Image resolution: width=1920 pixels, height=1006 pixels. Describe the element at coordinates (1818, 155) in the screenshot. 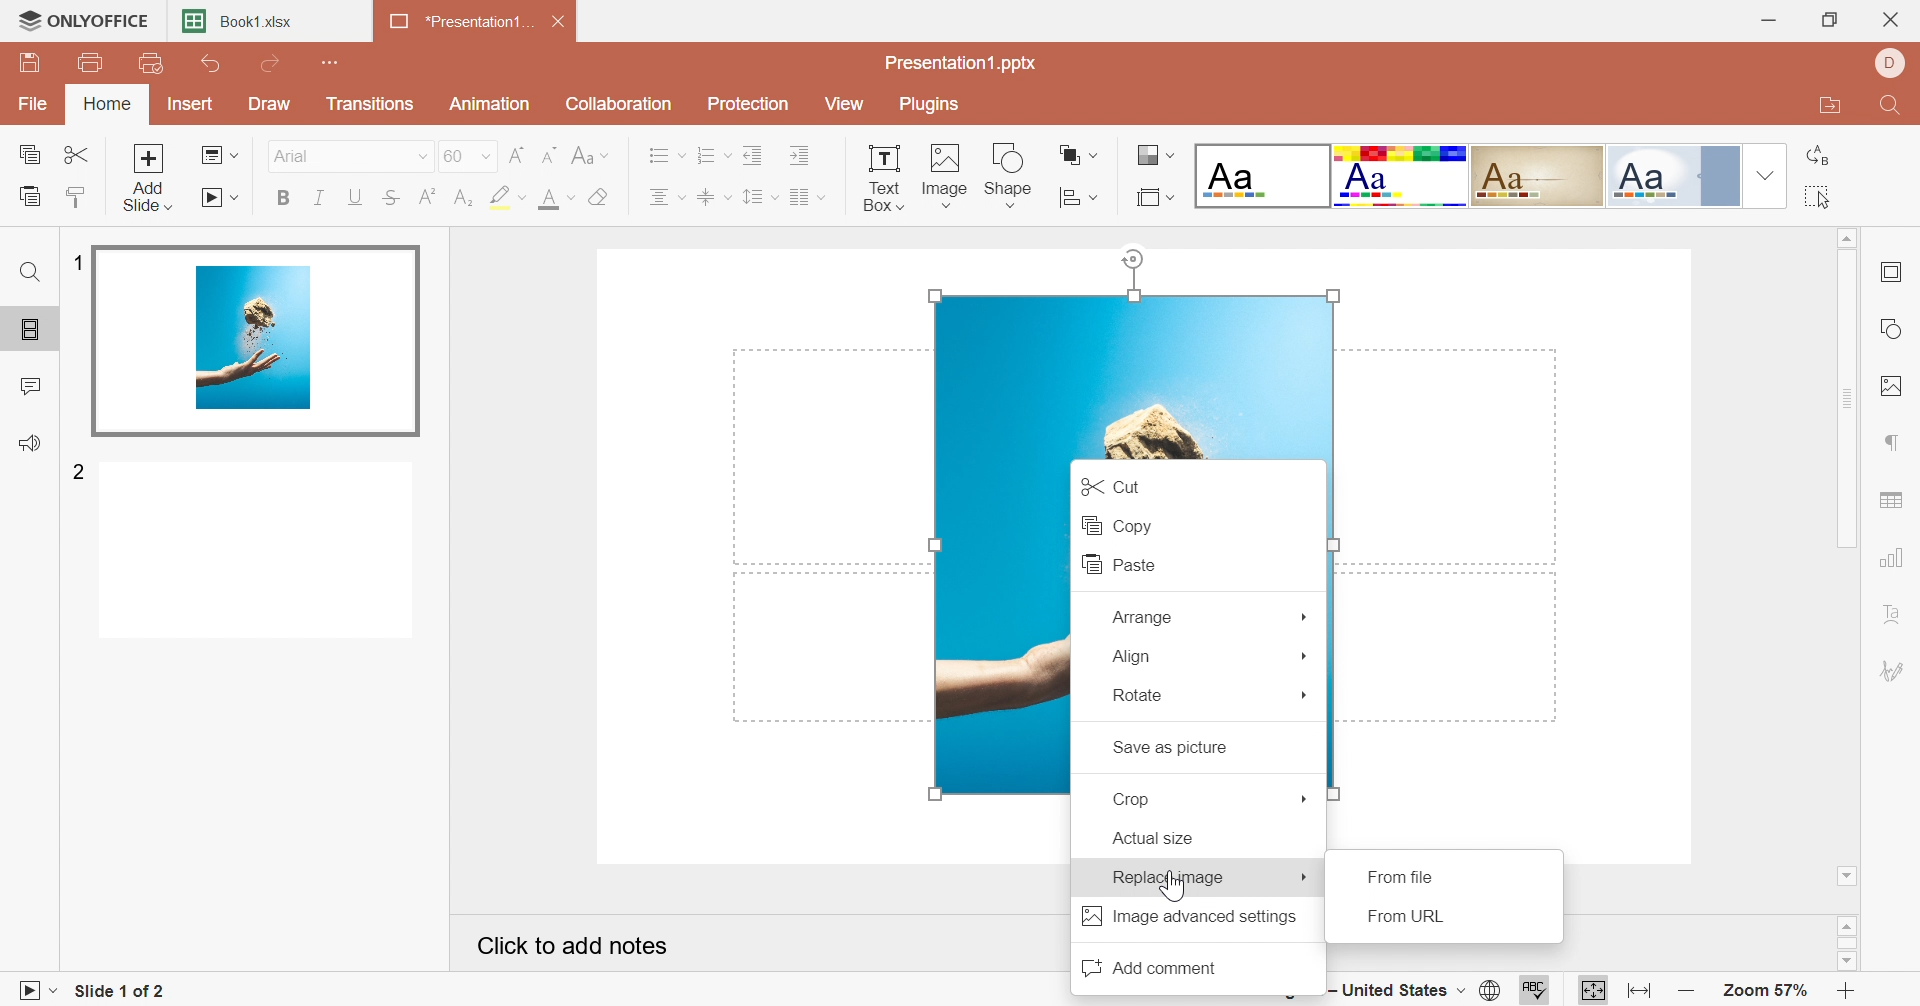

I see `Replace` at that location.